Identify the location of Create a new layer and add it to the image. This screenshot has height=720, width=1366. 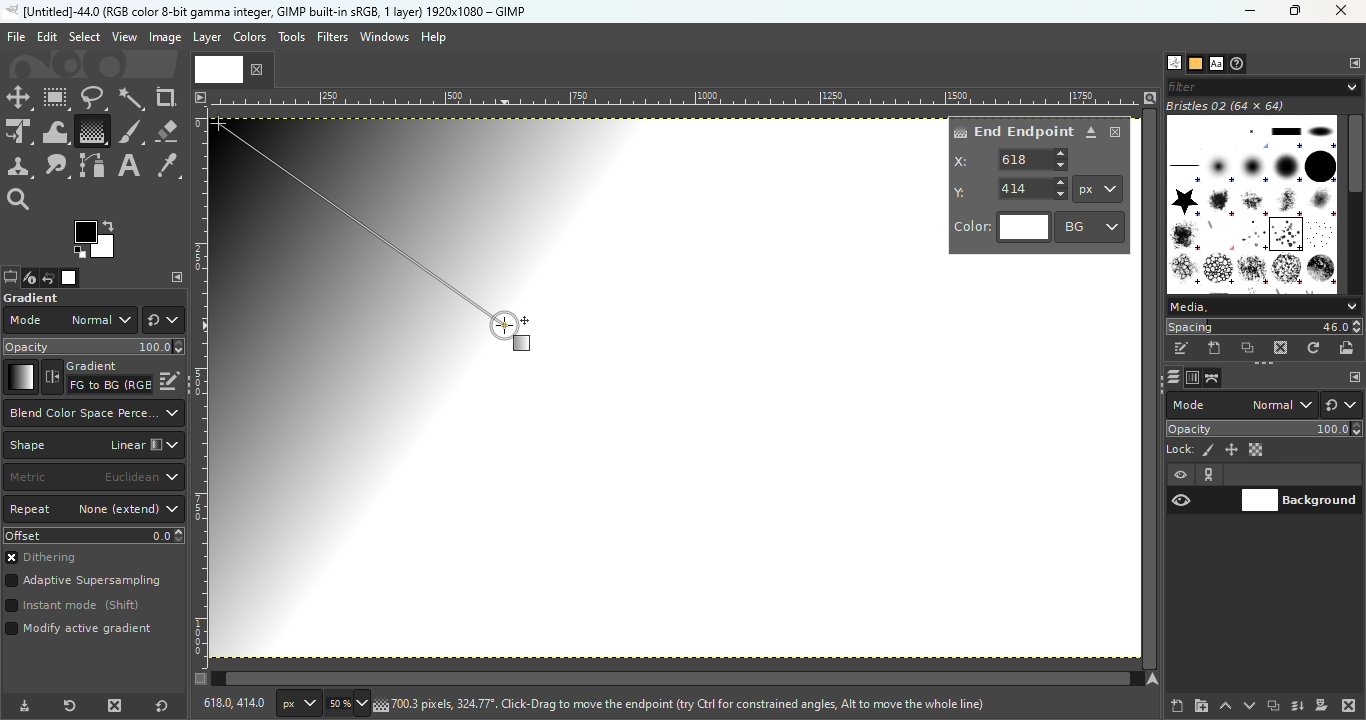
(1178, 706).